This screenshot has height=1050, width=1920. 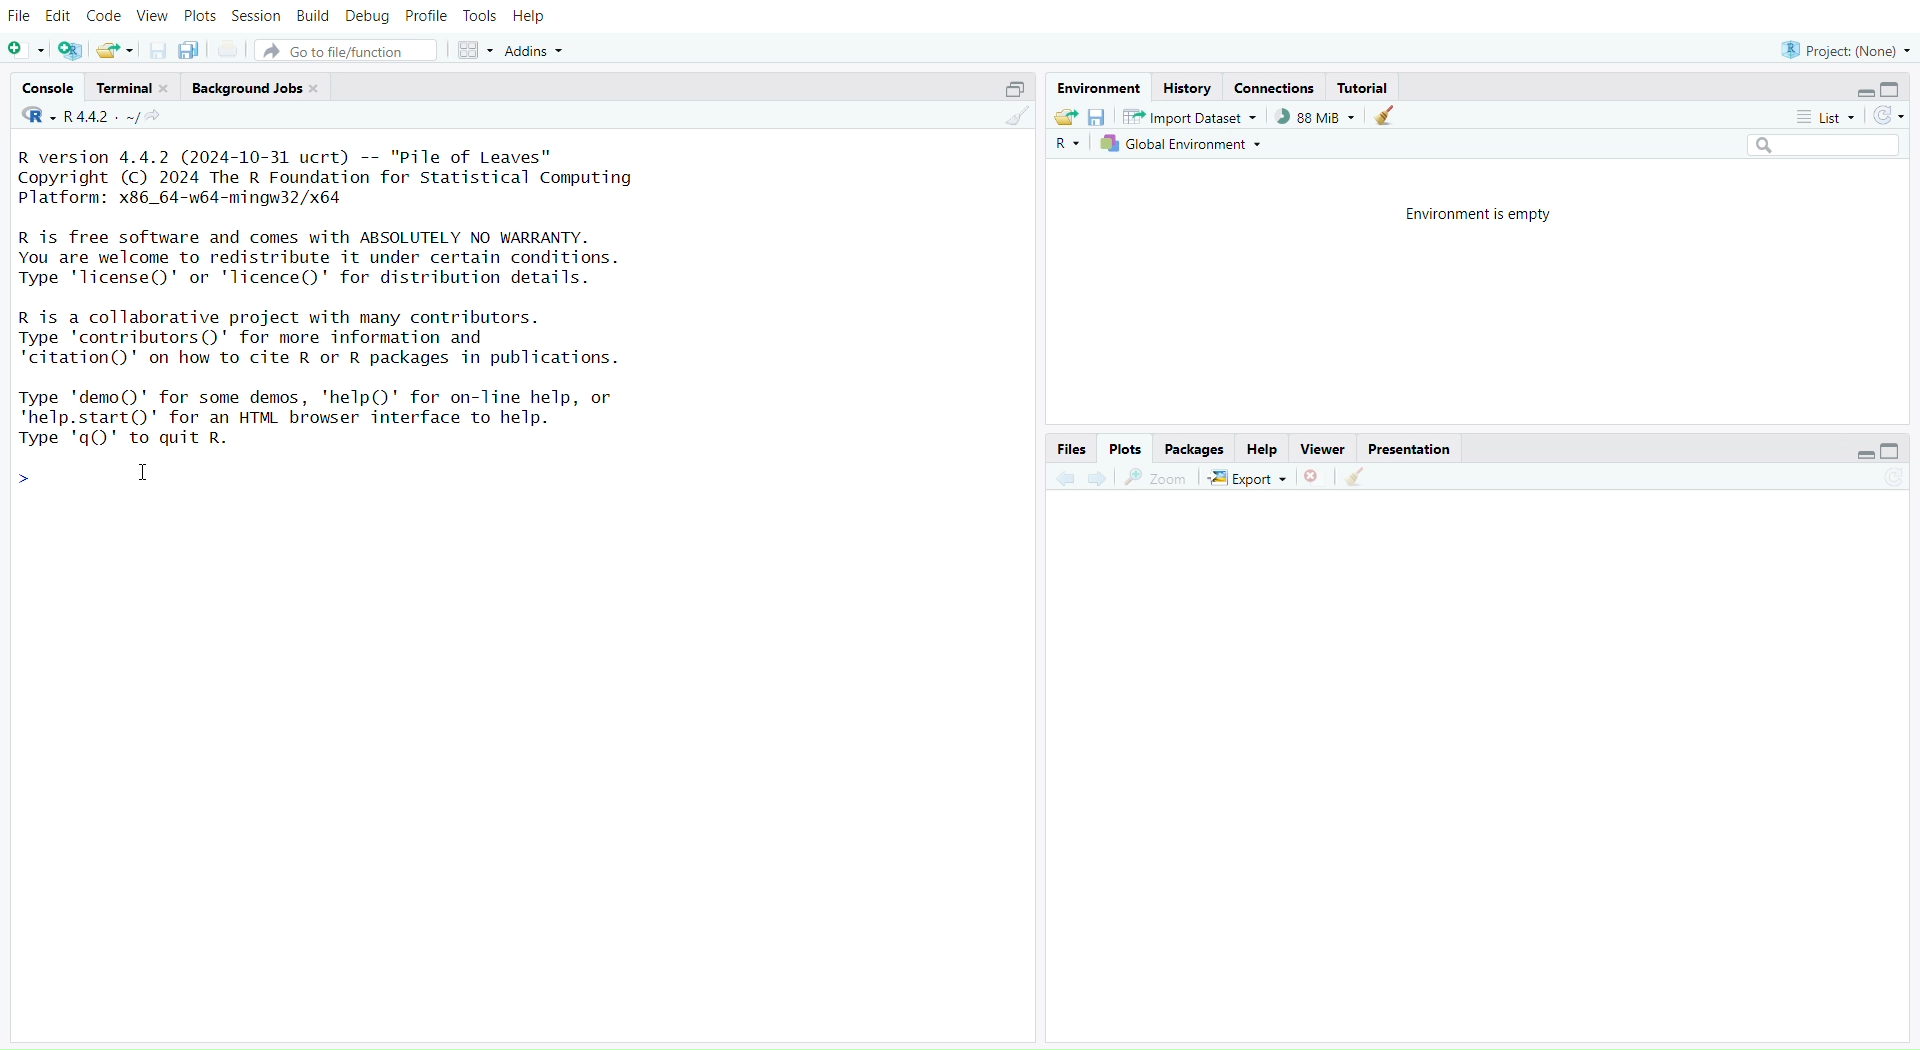 What do you see at coordinates (1863, 454) in the screenshot?
I see `expand` at bounding box center [1863, 454].